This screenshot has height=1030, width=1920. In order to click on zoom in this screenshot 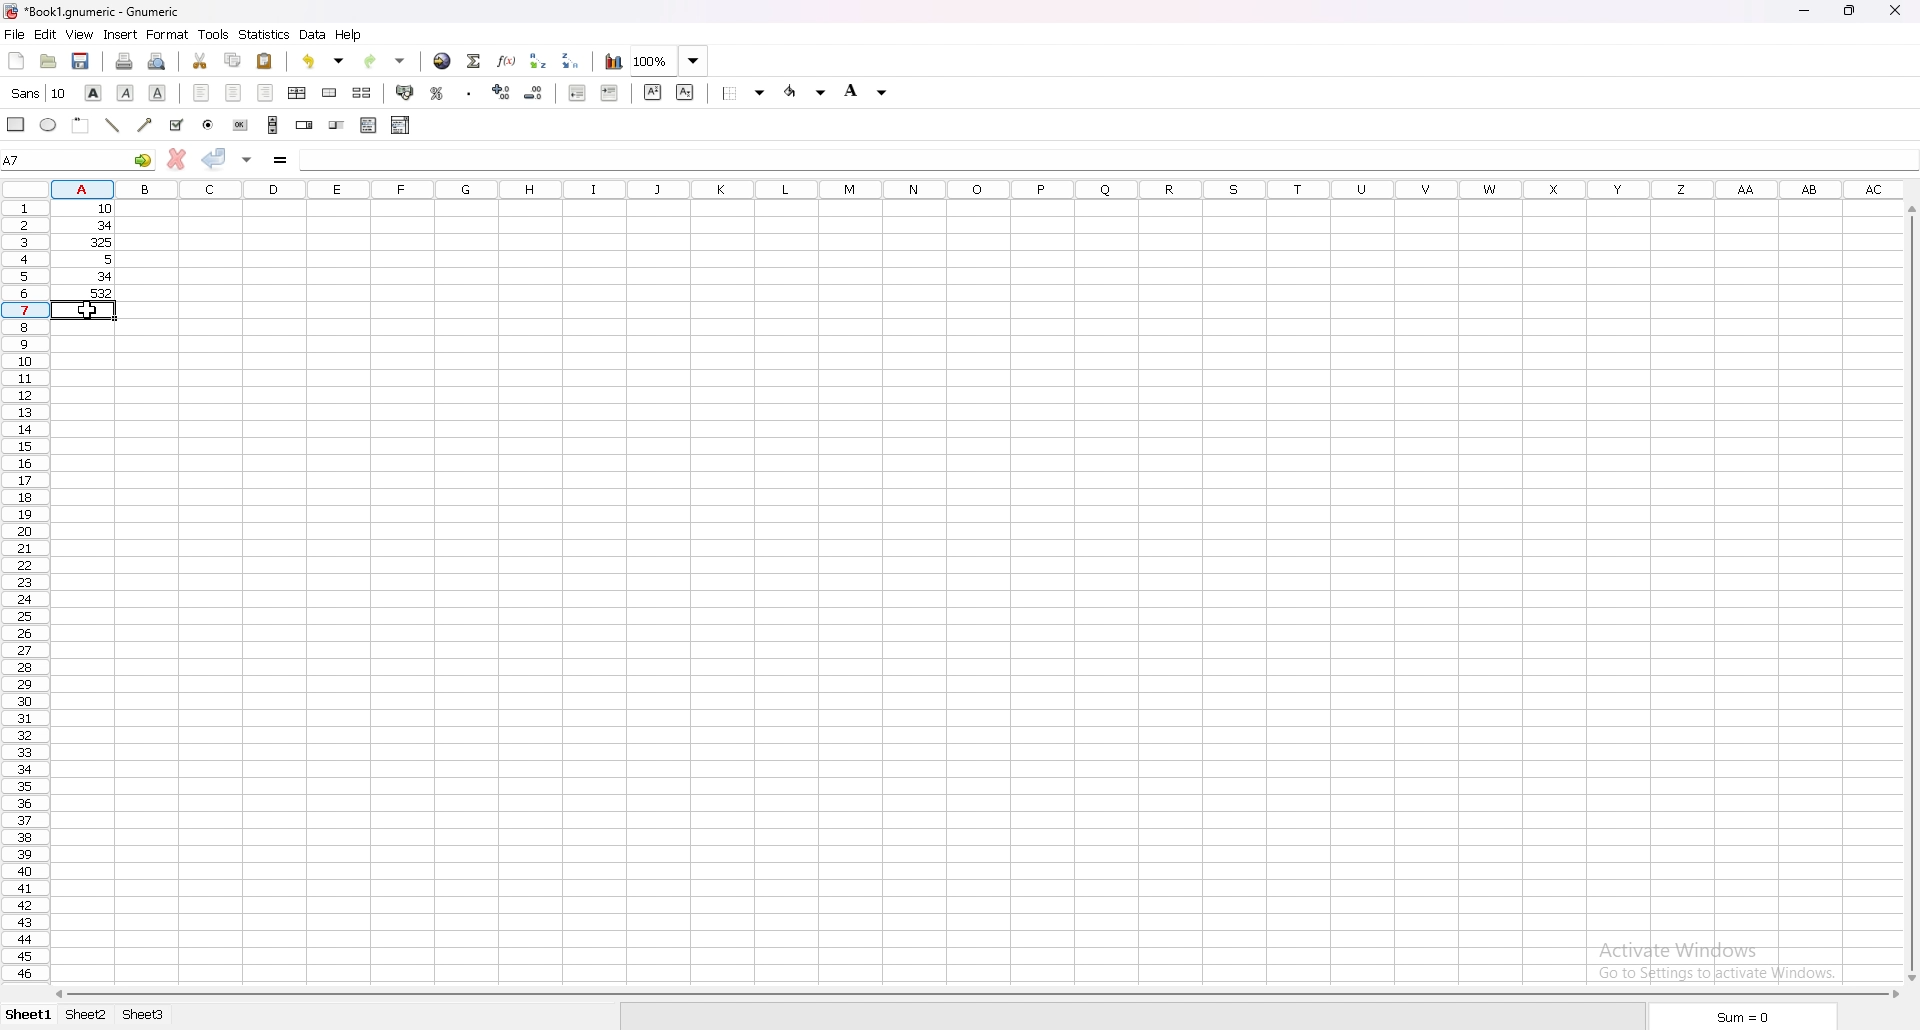, I will do `click(668, 61)`.